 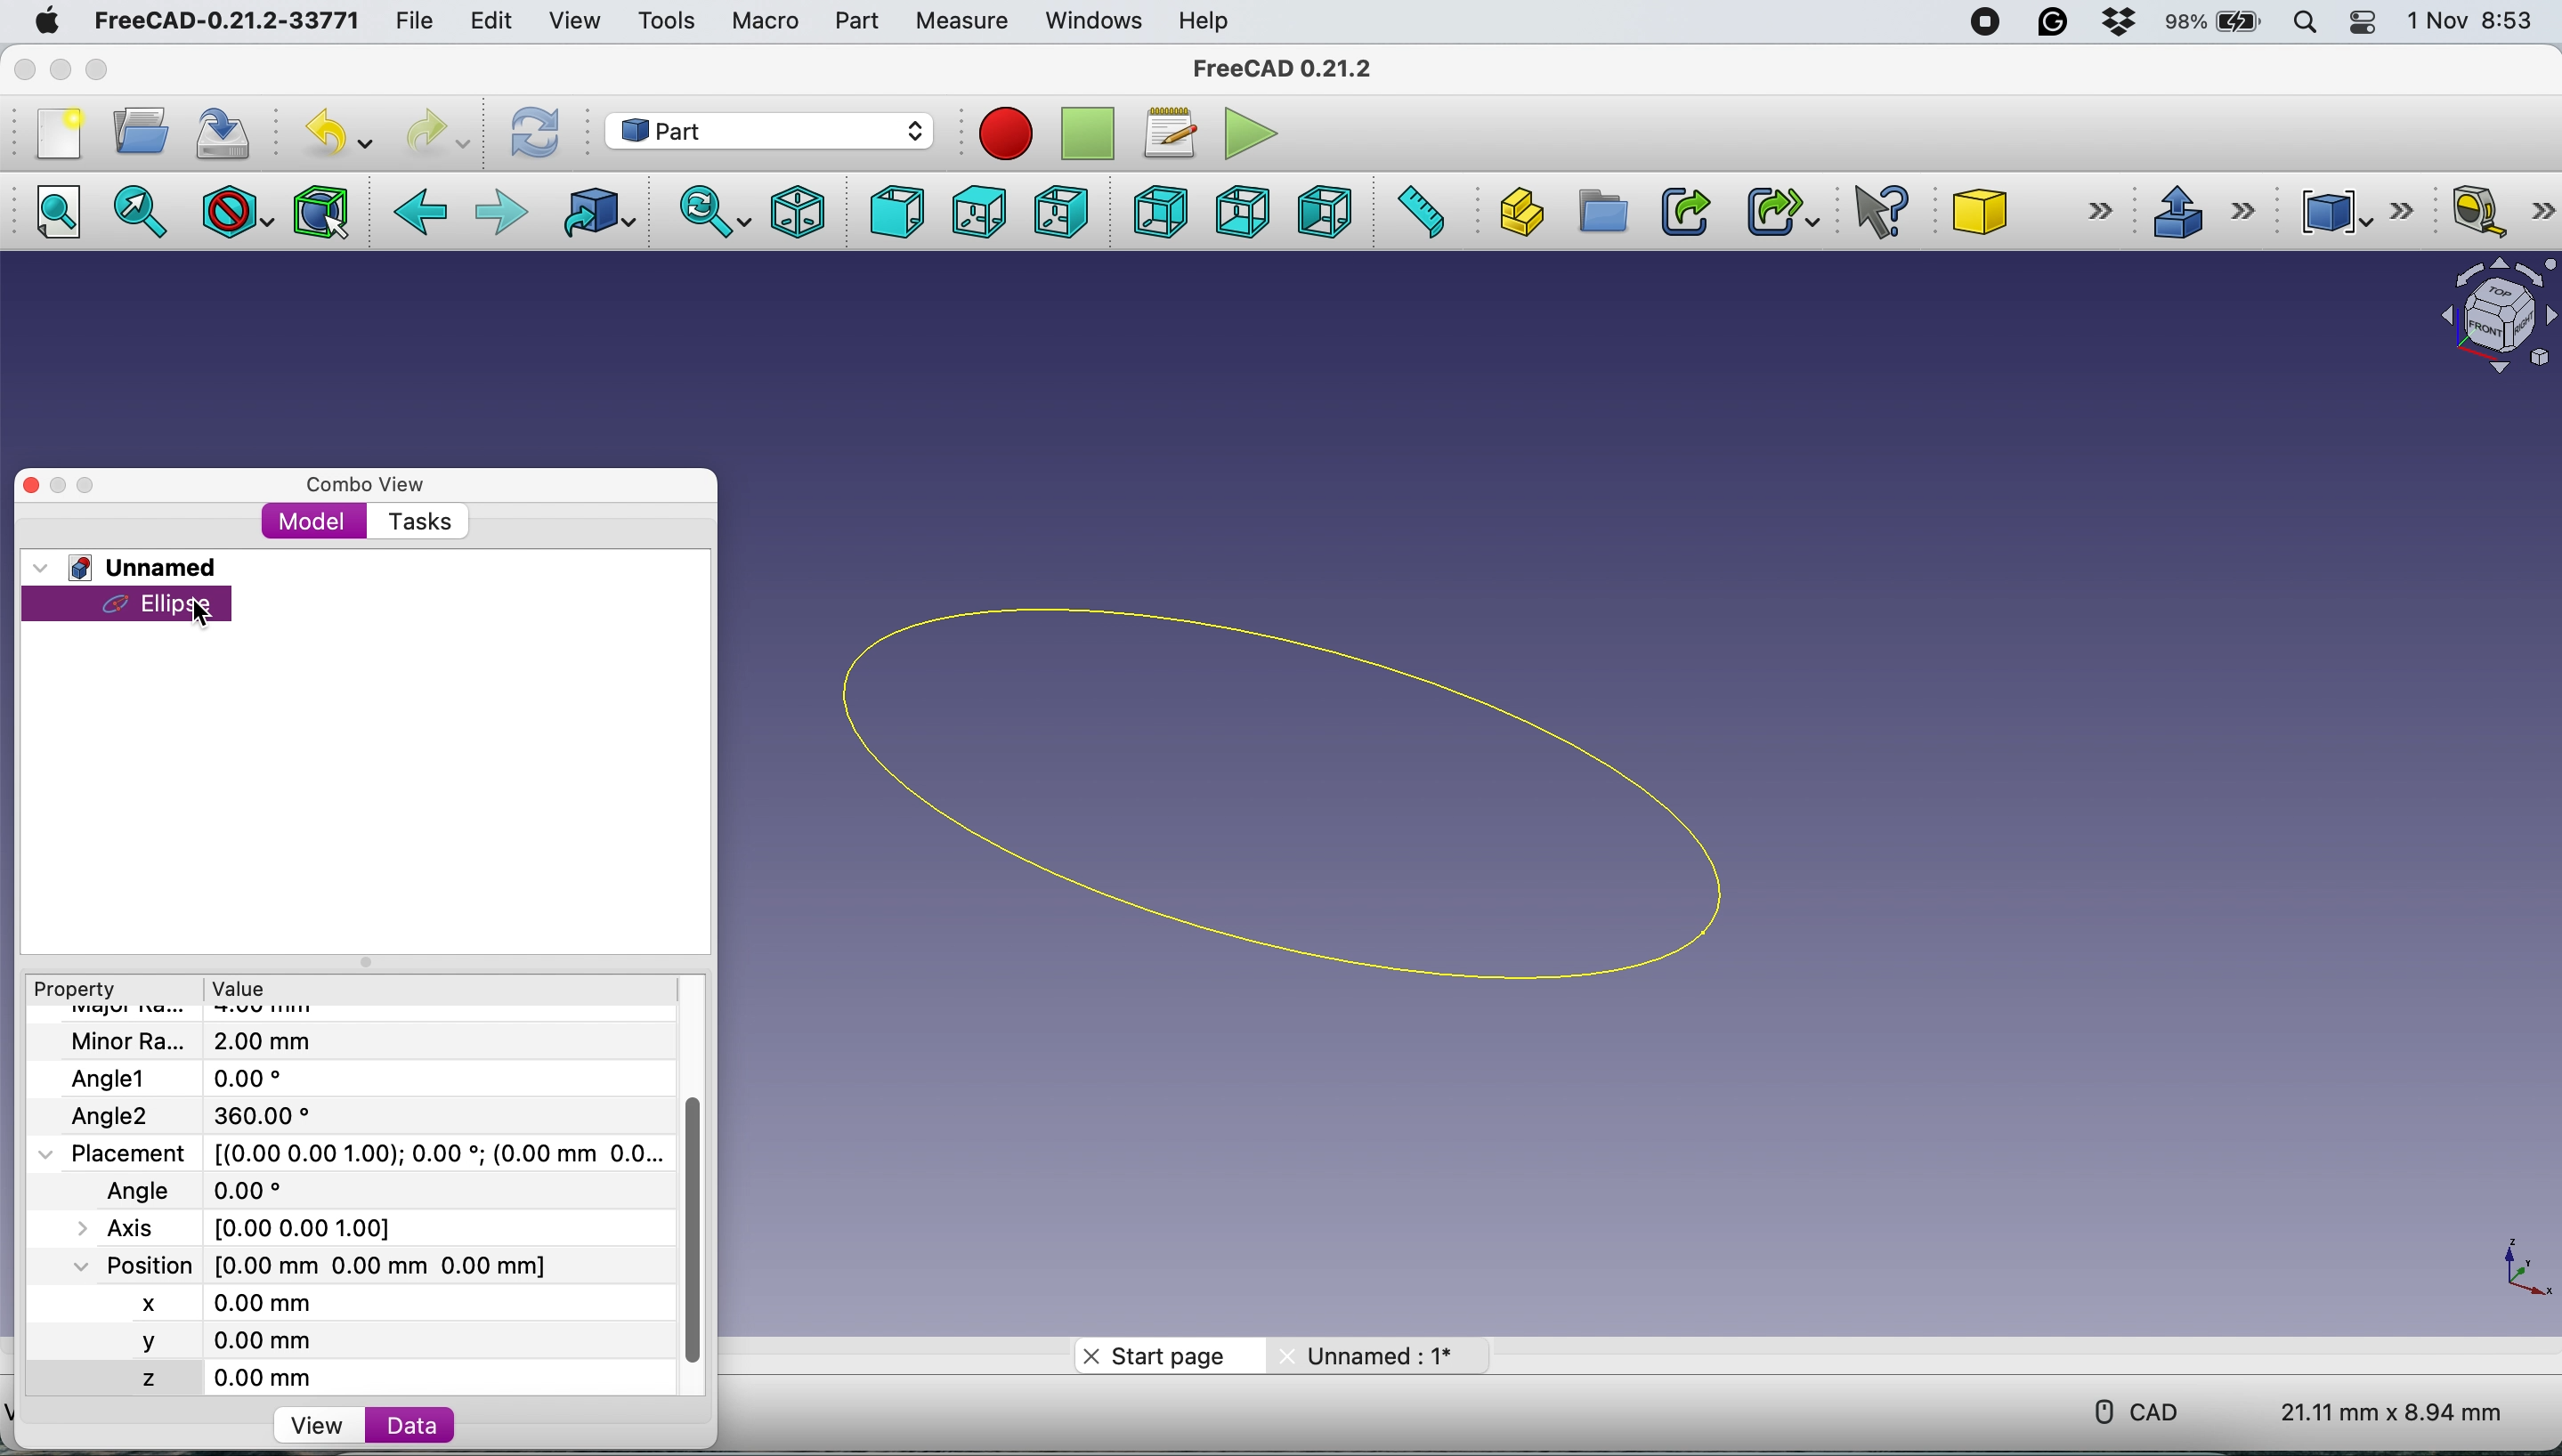 I want to click on top, so click(x=987, y=212).